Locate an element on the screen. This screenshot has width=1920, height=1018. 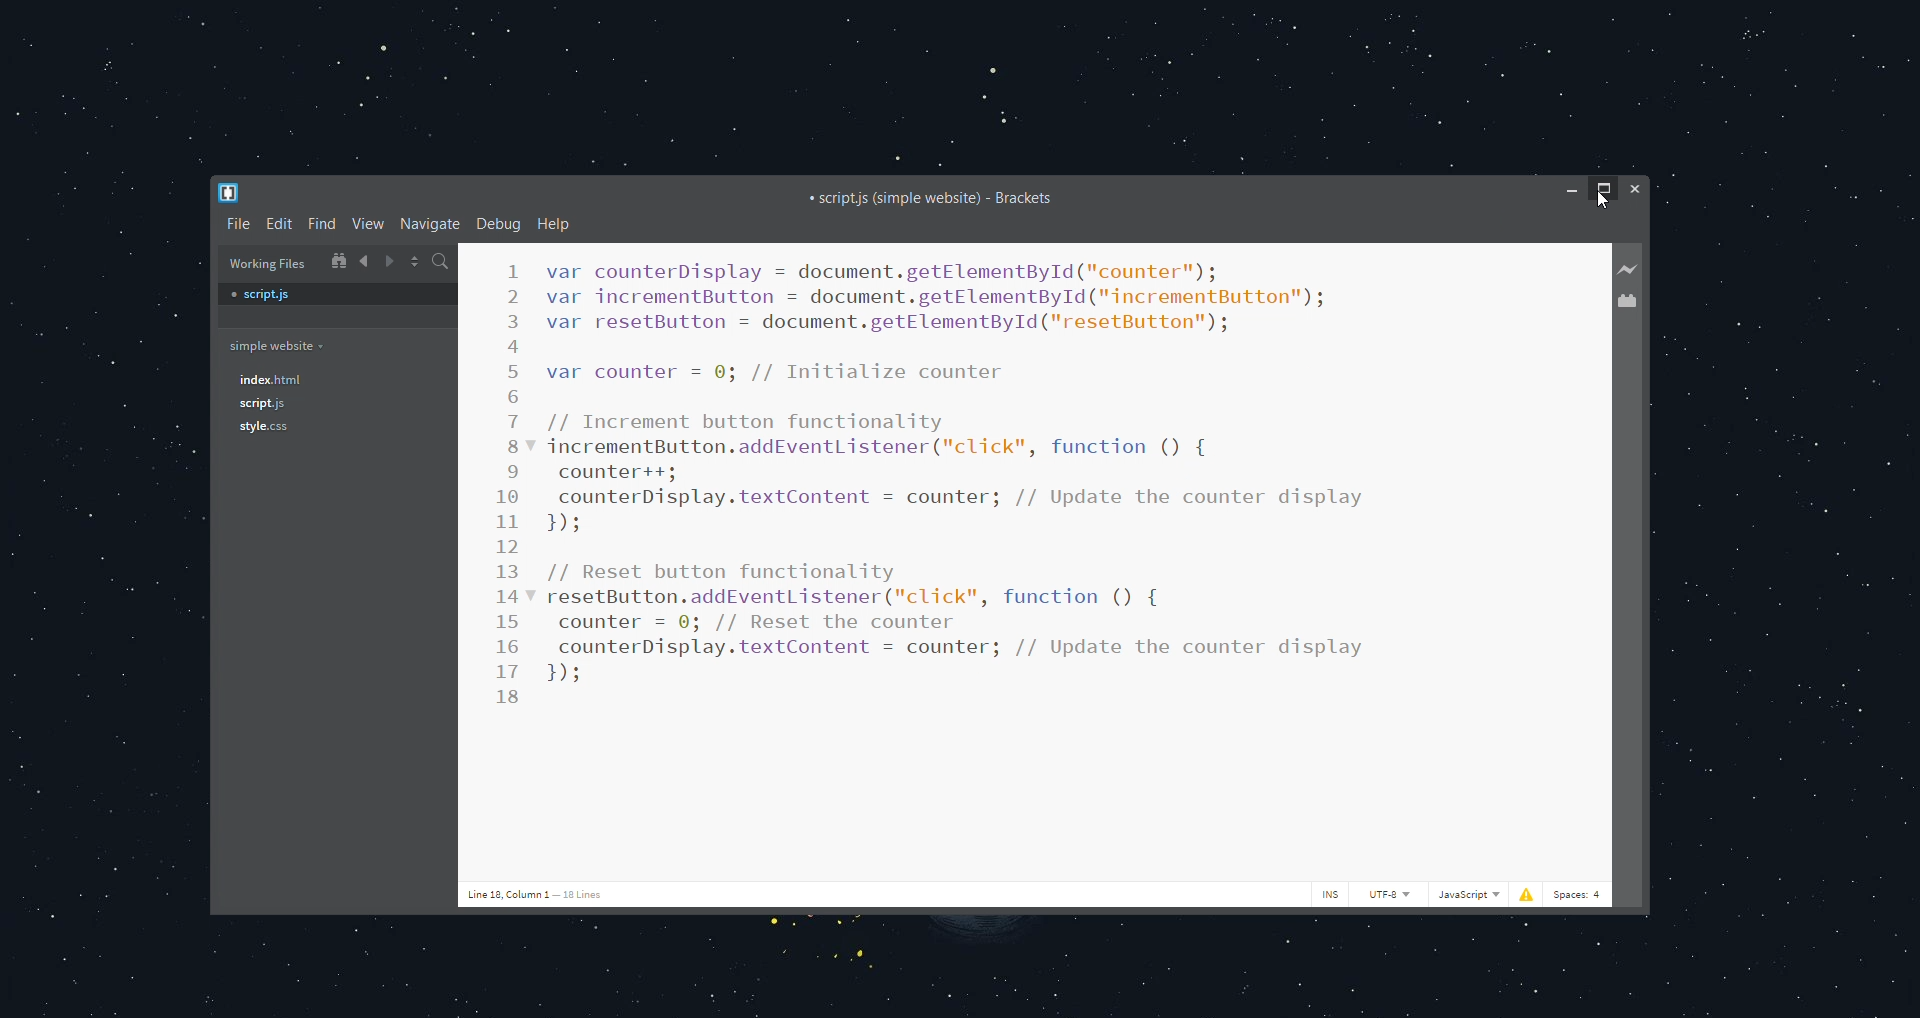
navigate forward is located at coordinates (390, 261).